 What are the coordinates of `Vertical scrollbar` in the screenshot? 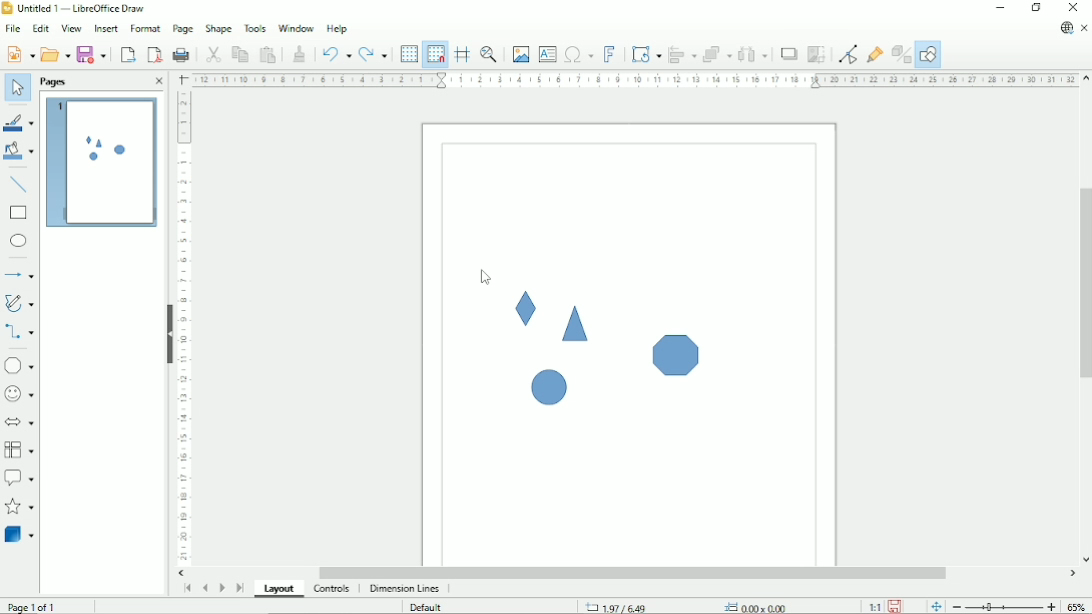 It's located at (1084, 286).